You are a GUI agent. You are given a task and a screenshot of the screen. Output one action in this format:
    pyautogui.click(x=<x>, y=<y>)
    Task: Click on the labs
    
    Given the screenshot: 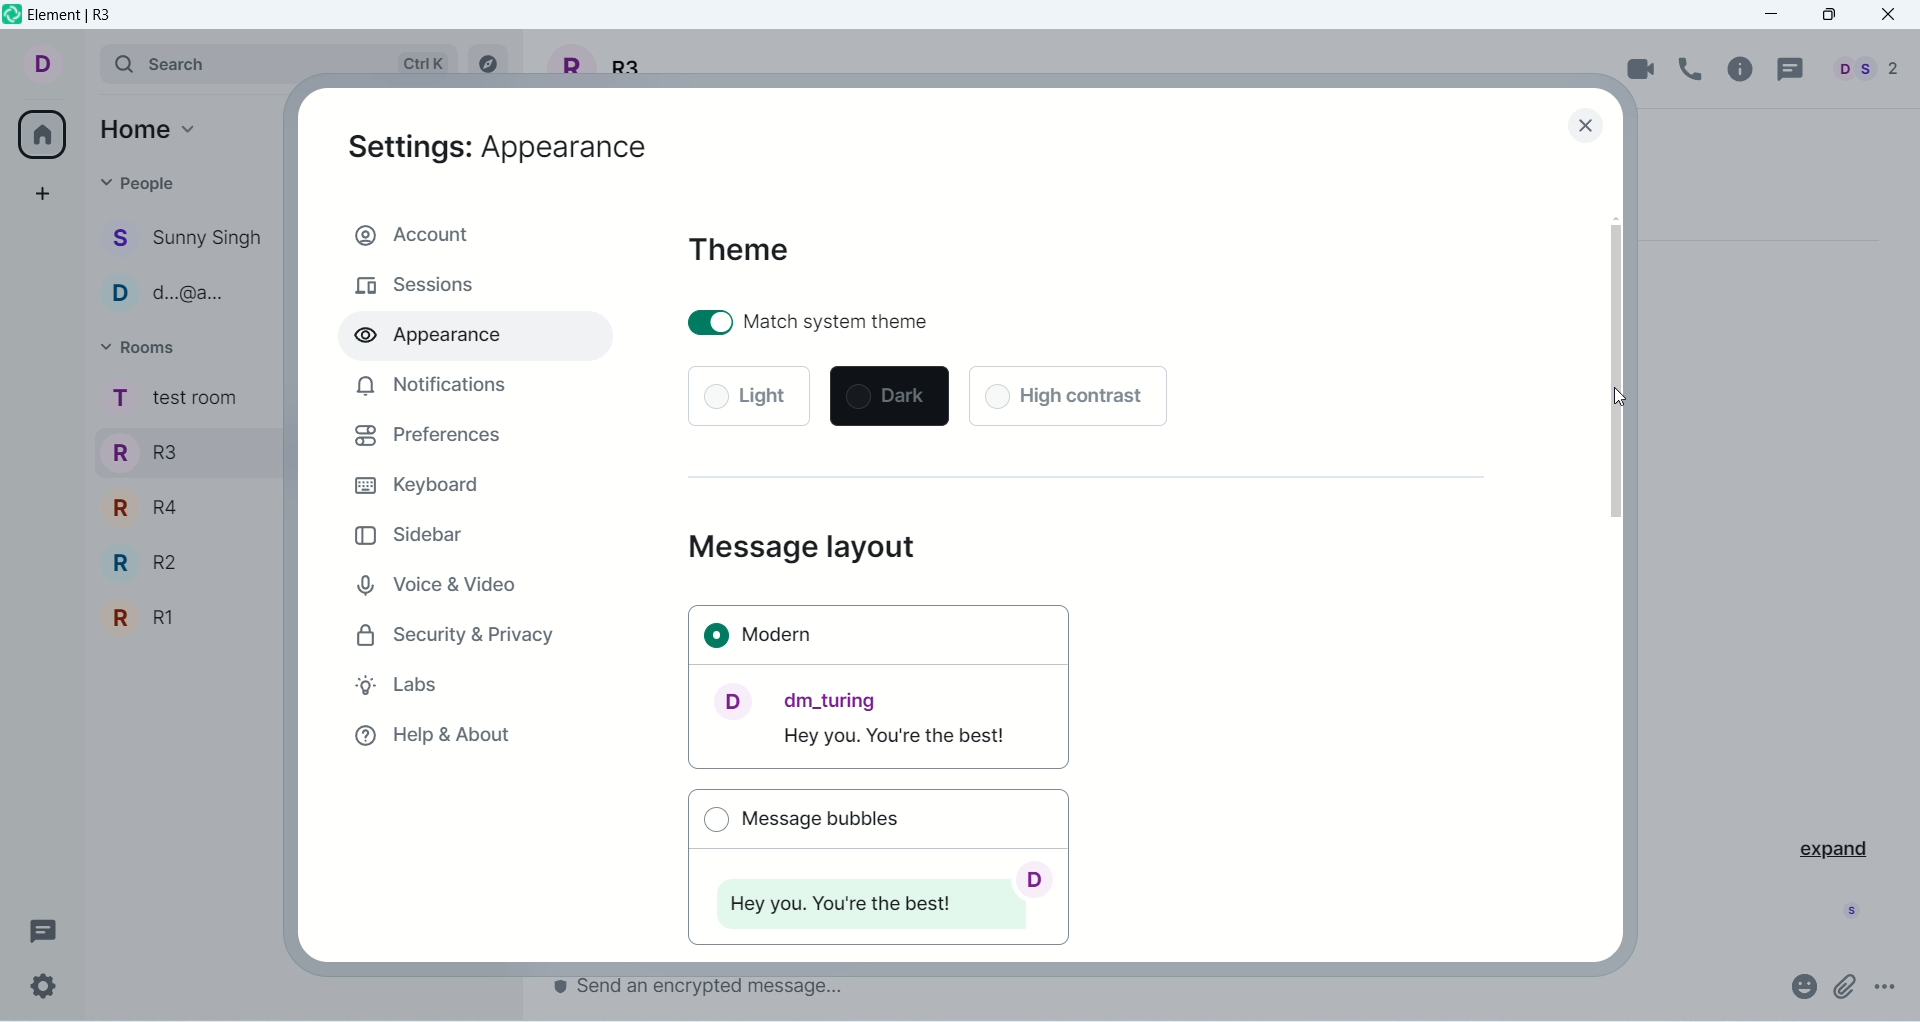 What is the action you would take?
    pyautogui.click(x=407, y=688)
    